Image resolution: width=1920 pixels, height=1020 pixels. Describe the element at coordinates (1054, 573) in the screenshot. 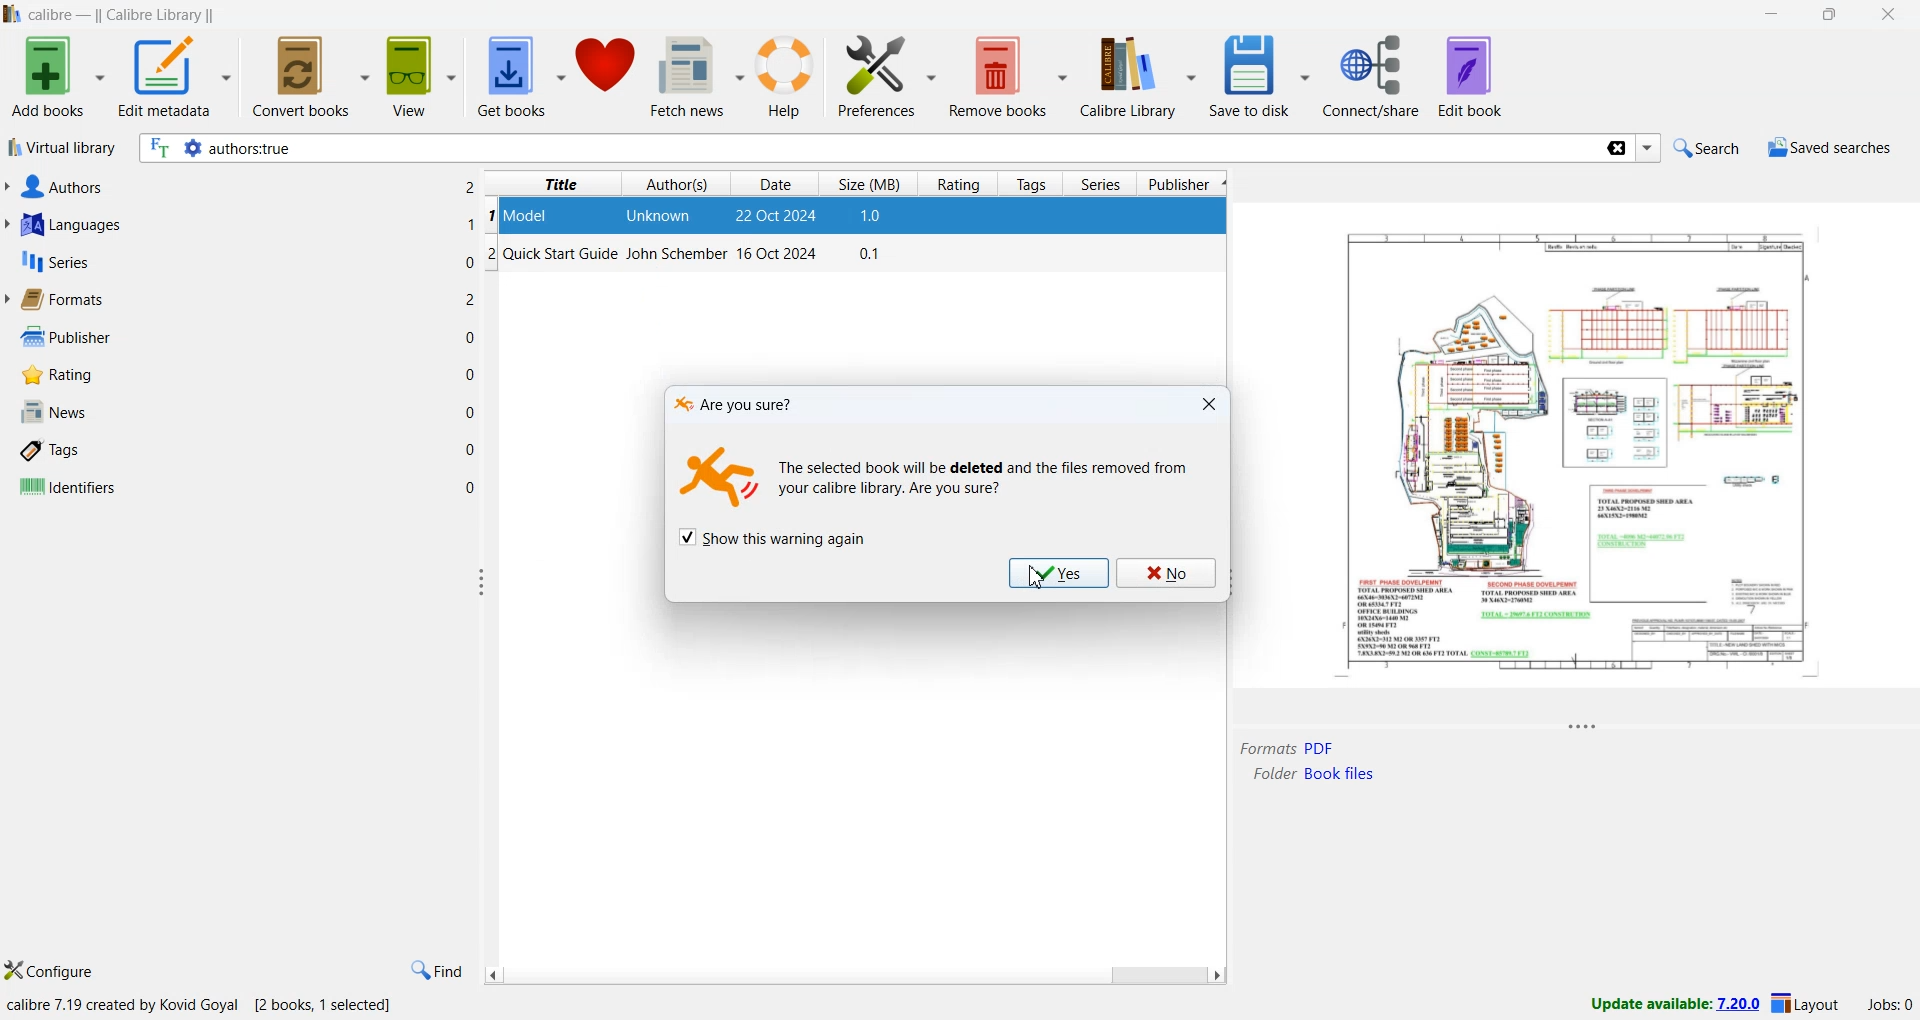

I see `Yes ` at that location.